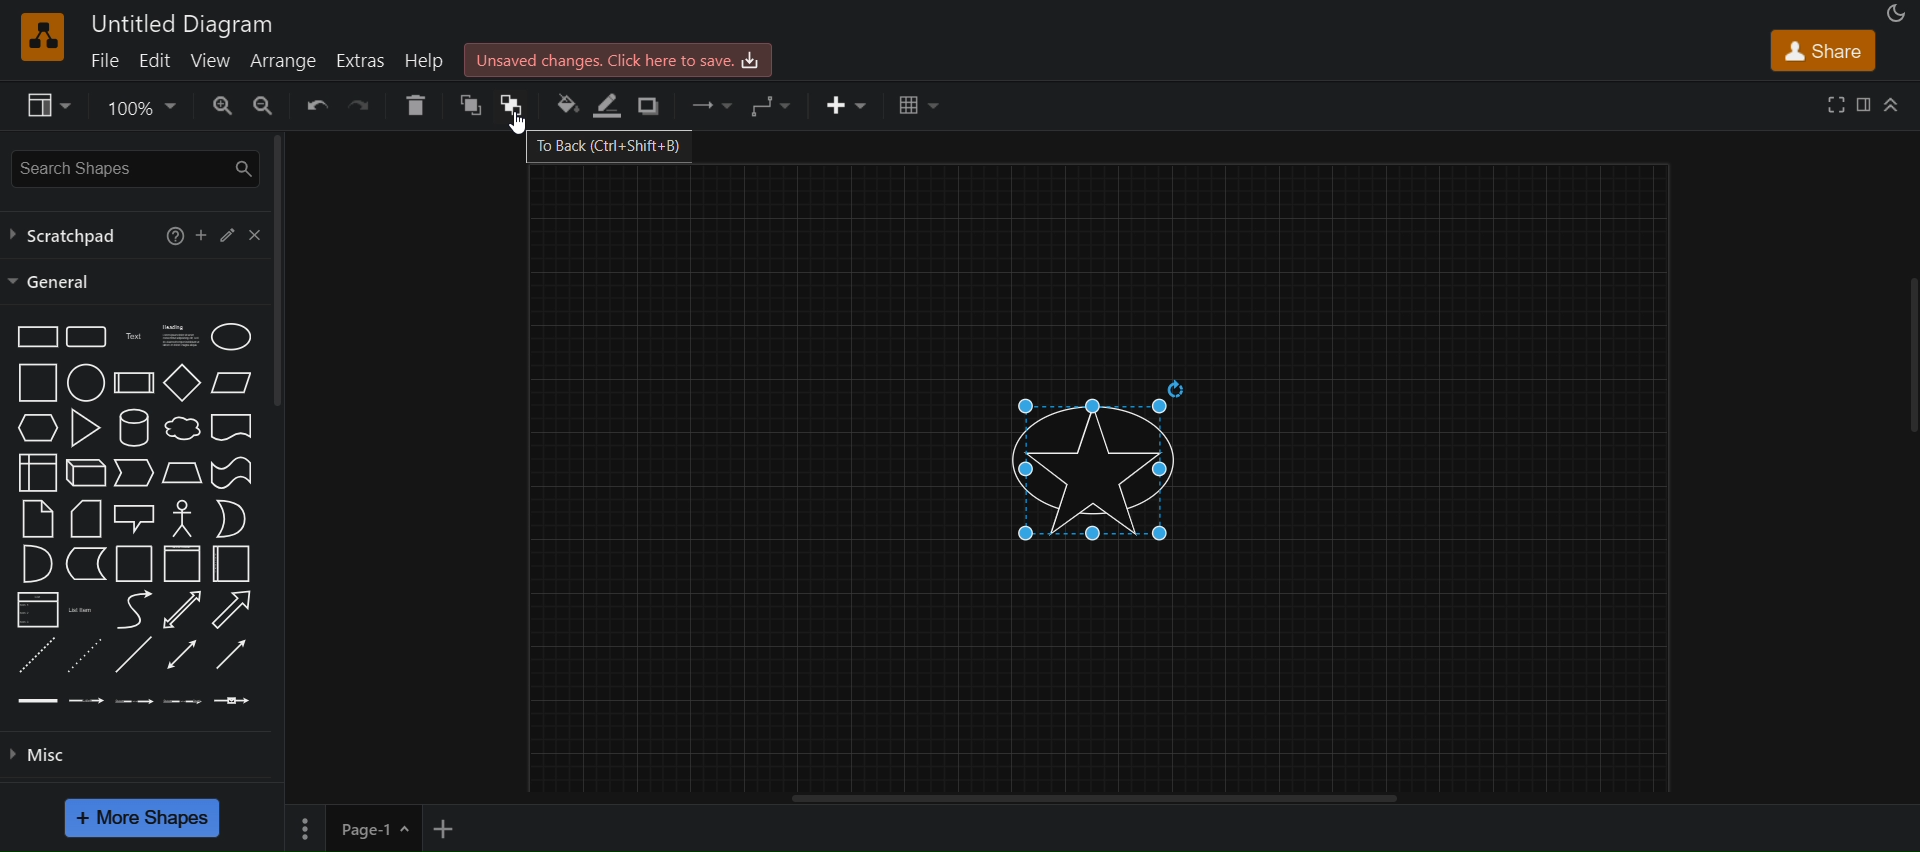 The width and height of the screenshot is (1920, 852). I want to click on view, so click(44, 104).